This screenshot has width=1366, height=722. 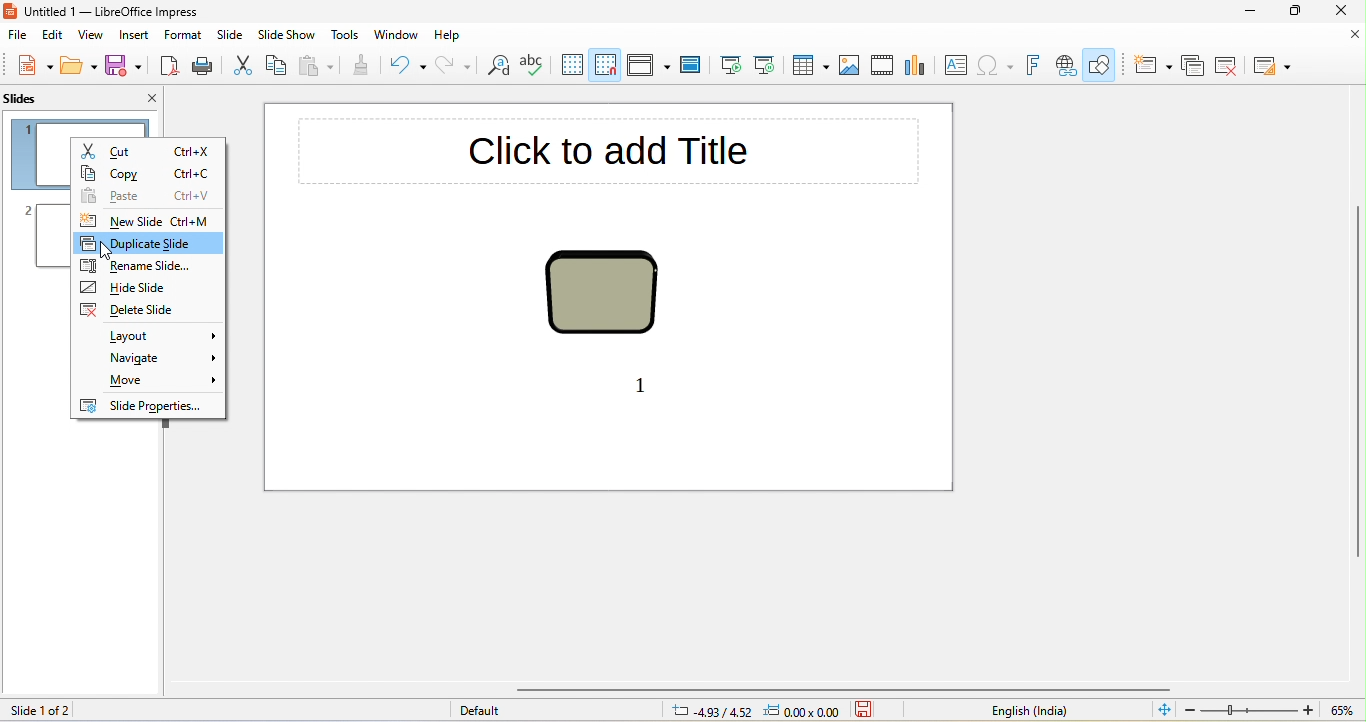 What do you see at coordinates (364, 68) in the screenshot?
I see `clone formatting` at bounding box center [364, 68].